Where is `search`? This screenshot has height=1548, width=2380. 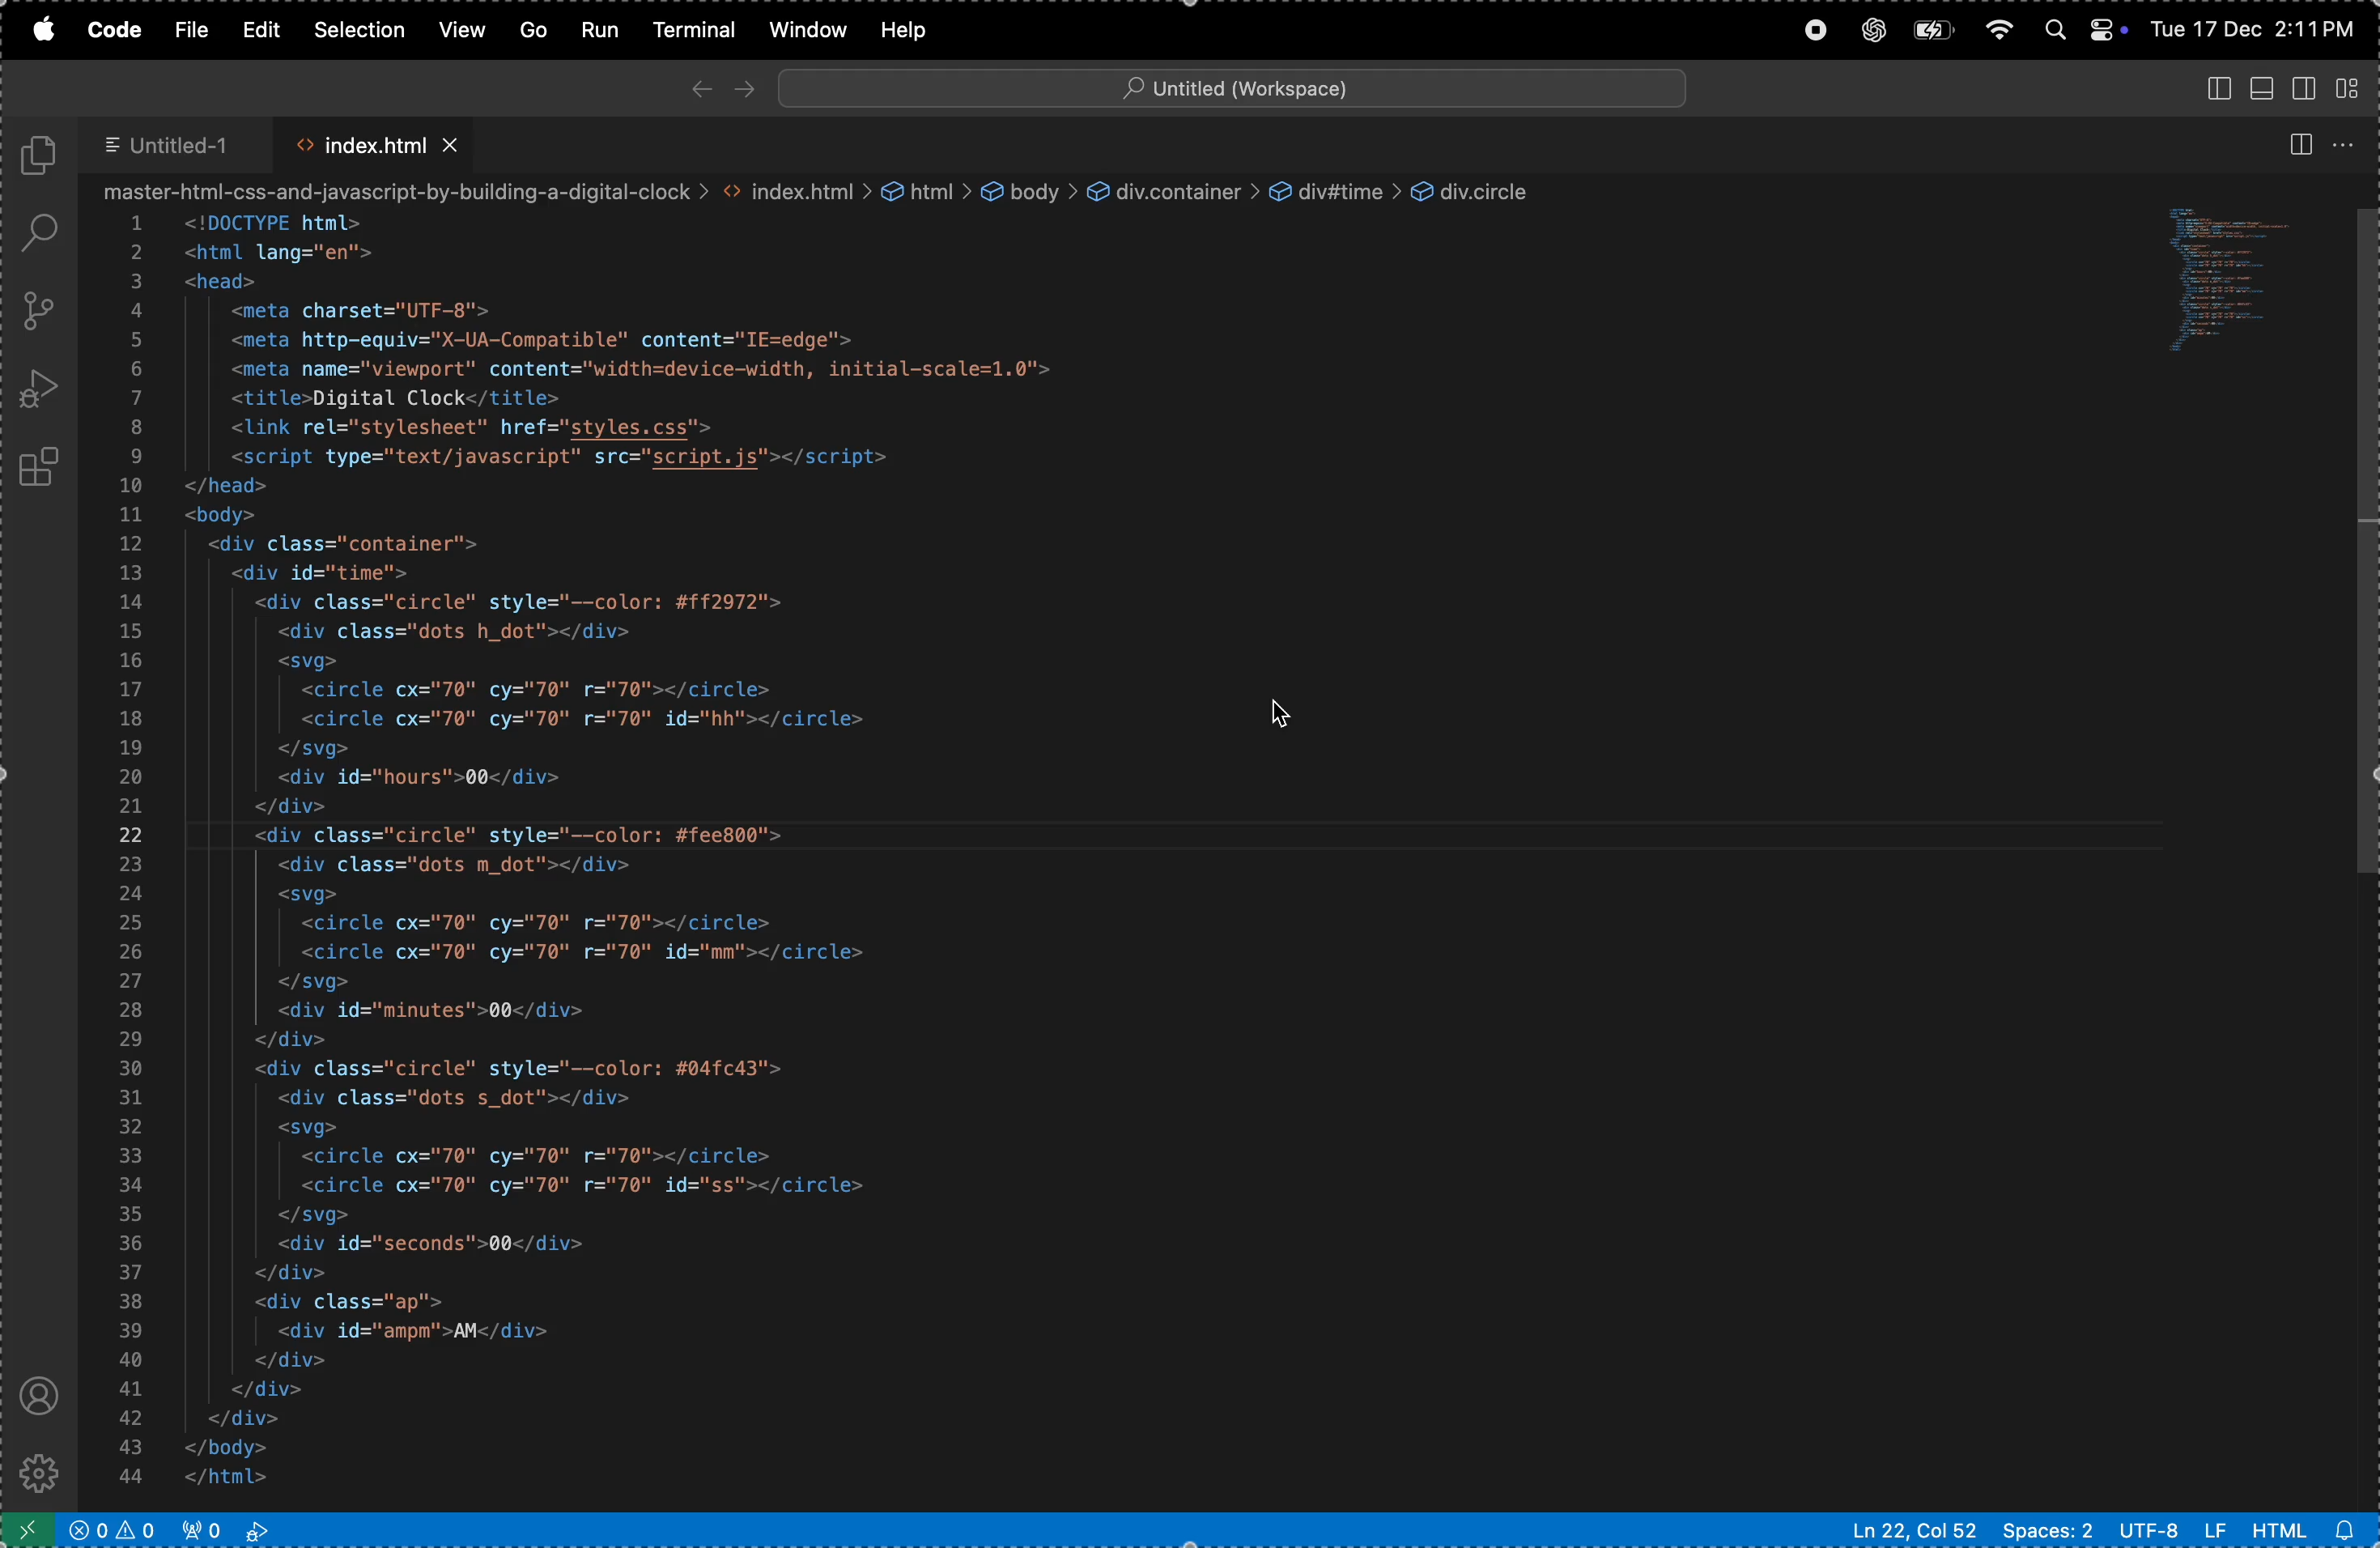 search is located at coordinates (32, 233).